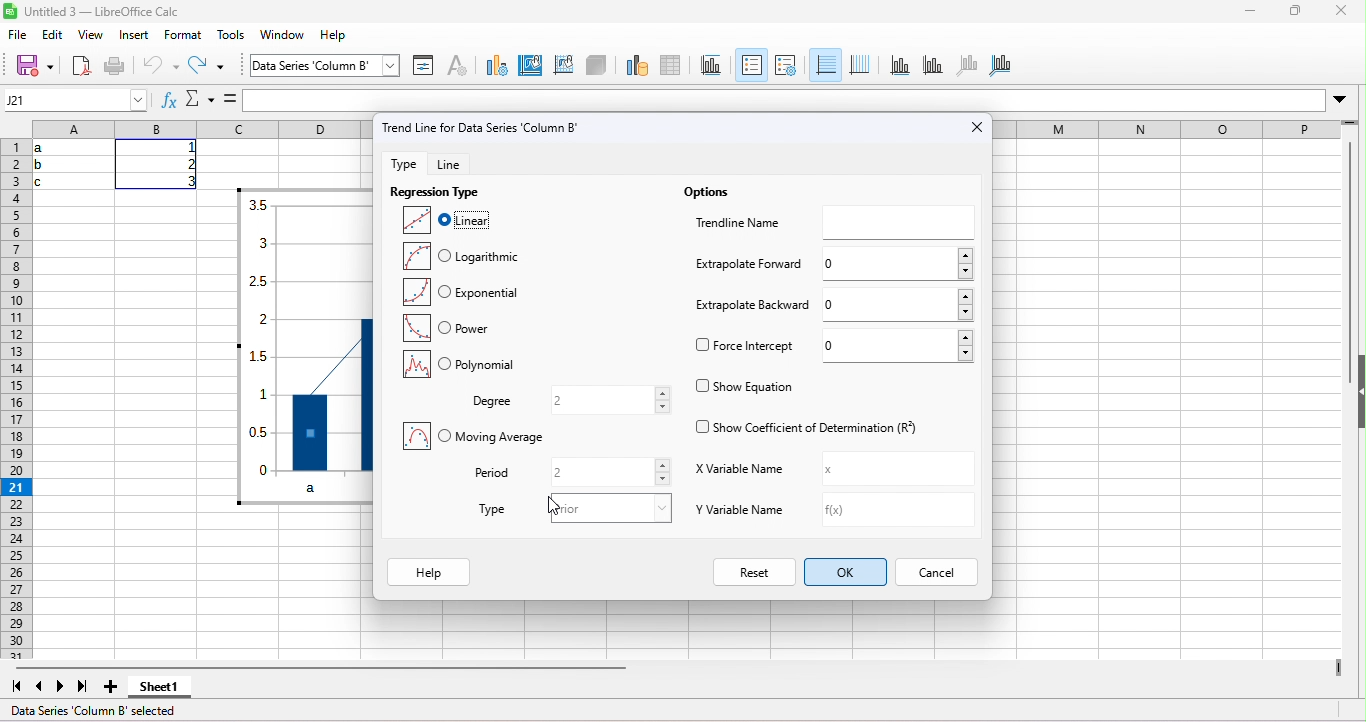  I want to click on undo, so click(163, 70).